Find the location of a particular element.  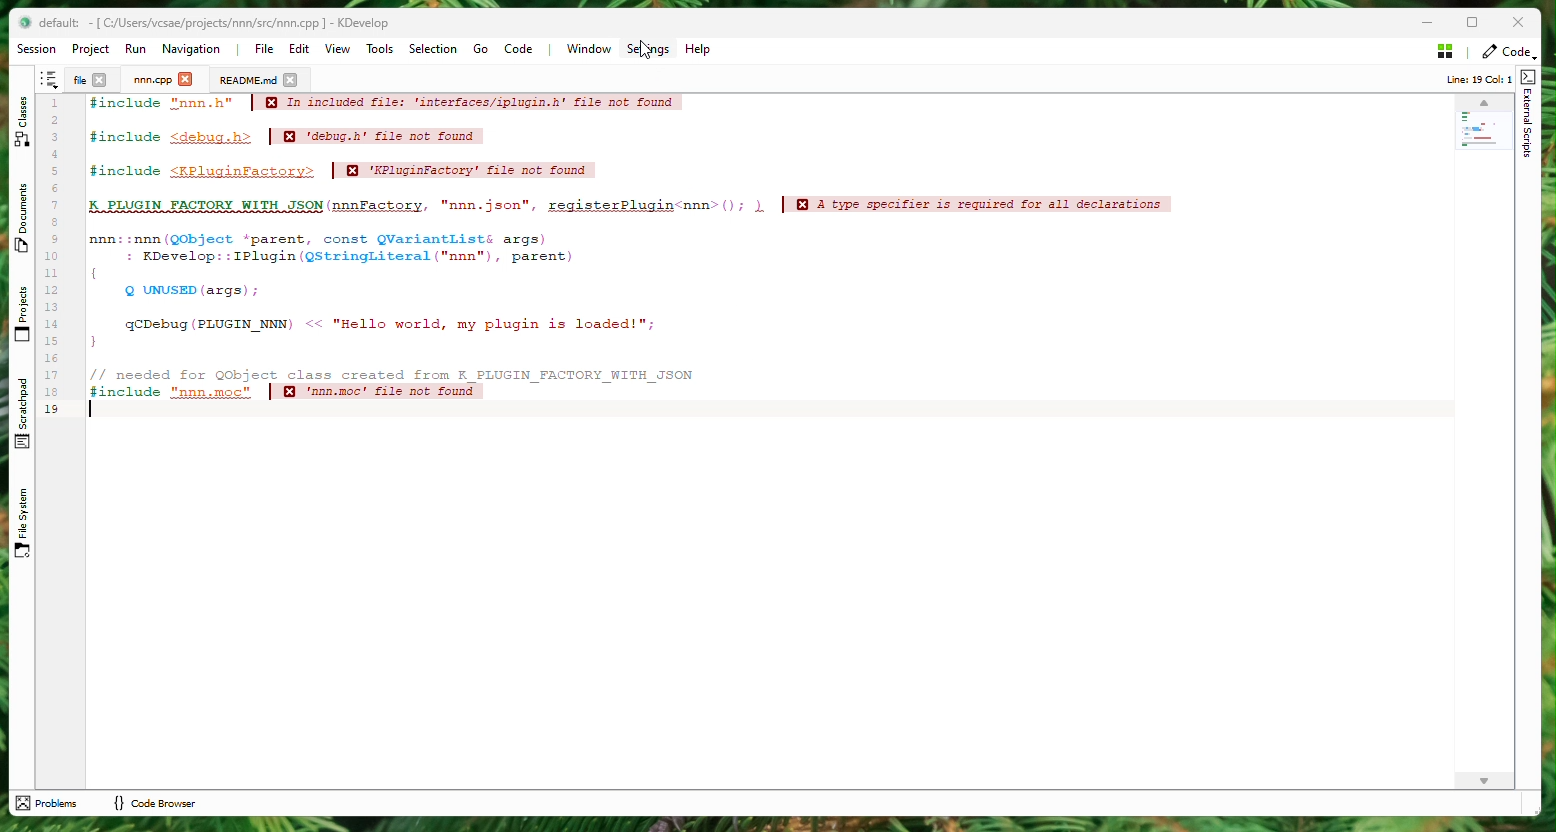

info is located at coordinates (1476, 80).